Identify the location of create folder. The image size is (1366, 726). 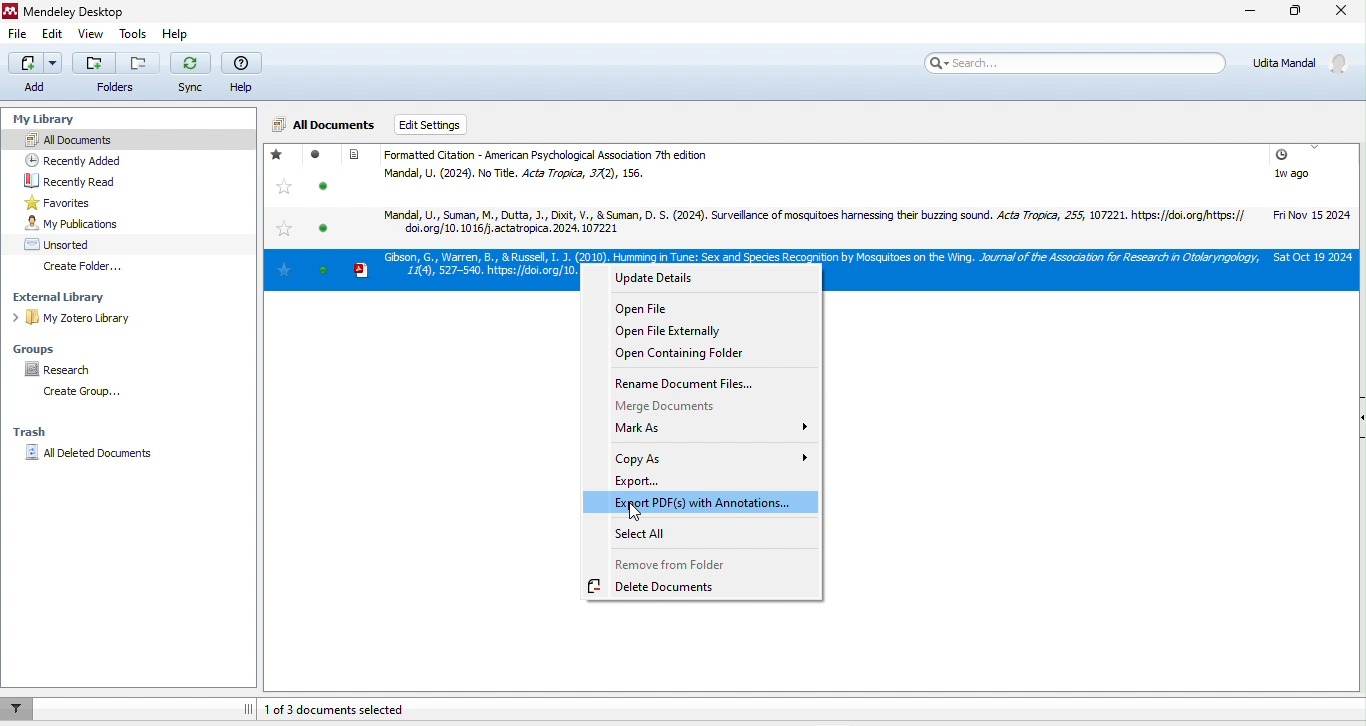
(88, 267).